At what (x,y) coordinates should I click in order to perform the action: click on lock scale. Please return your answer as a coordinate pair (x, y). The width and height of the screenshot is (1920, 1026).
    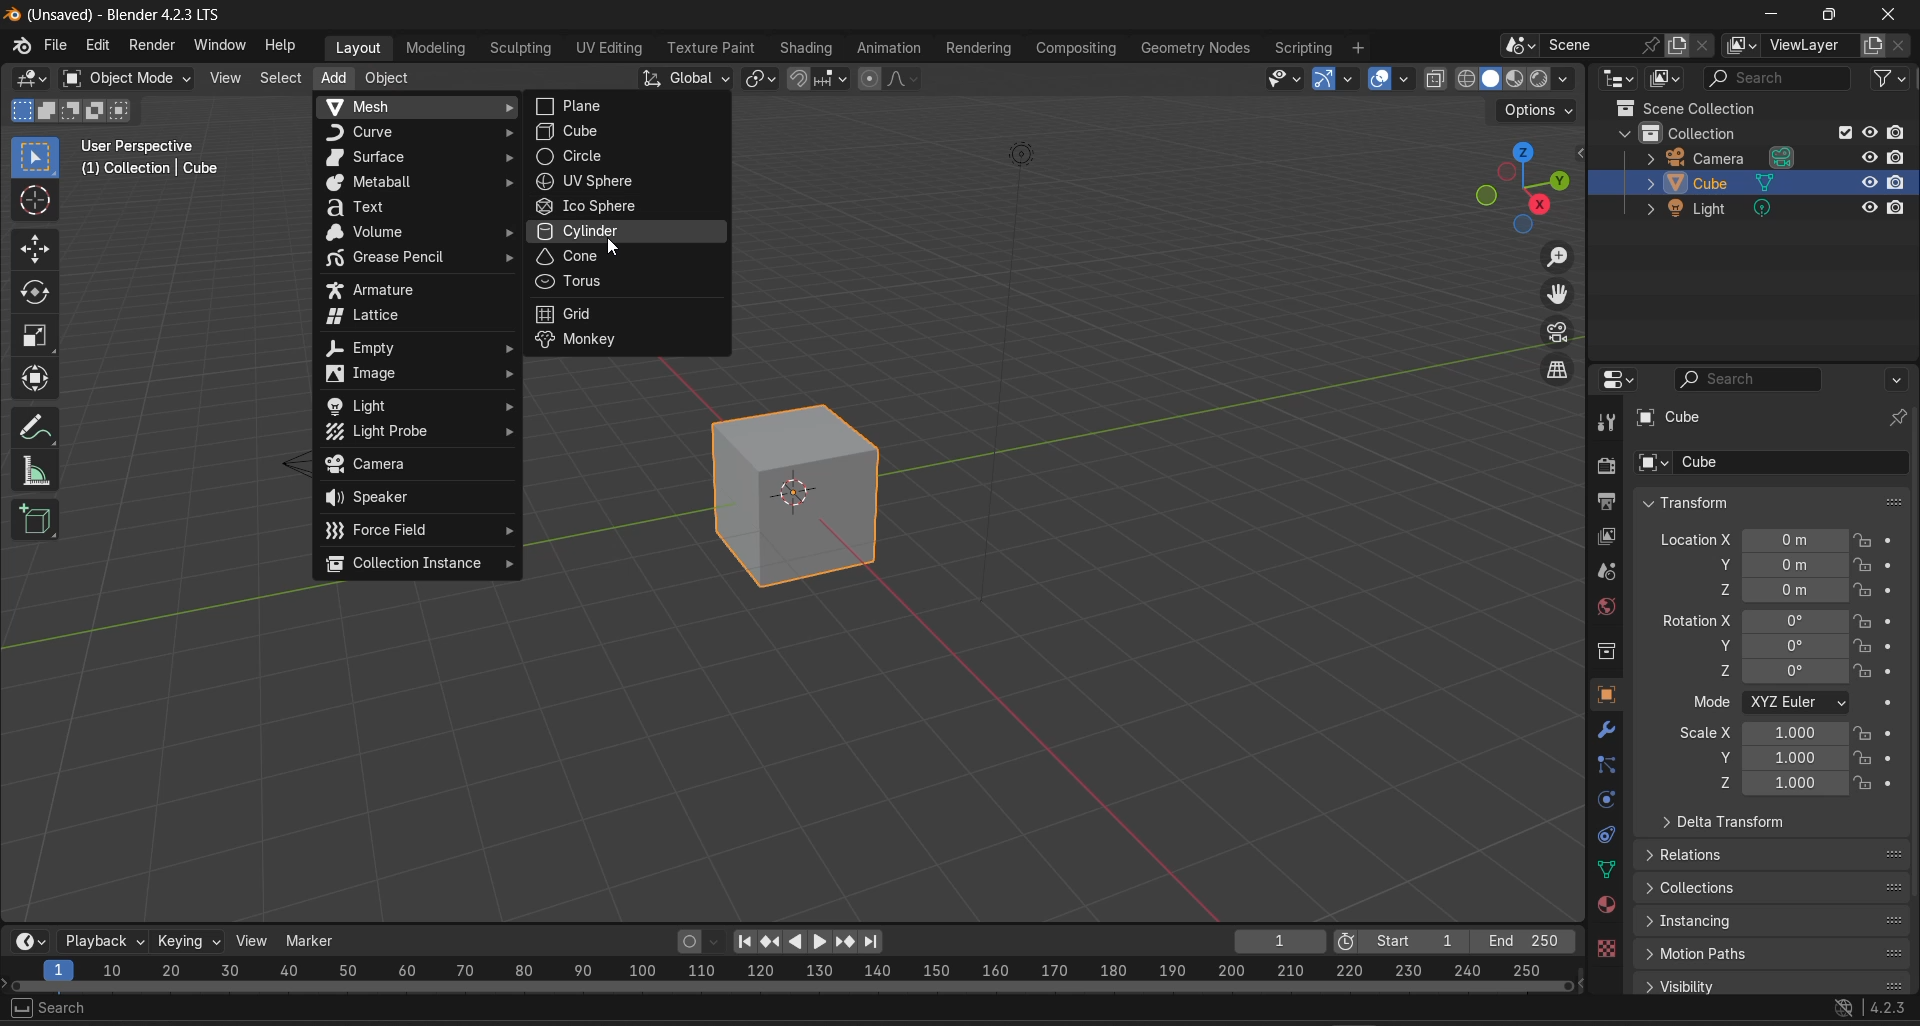
    Looking at the image, I should click on (1863, 734).